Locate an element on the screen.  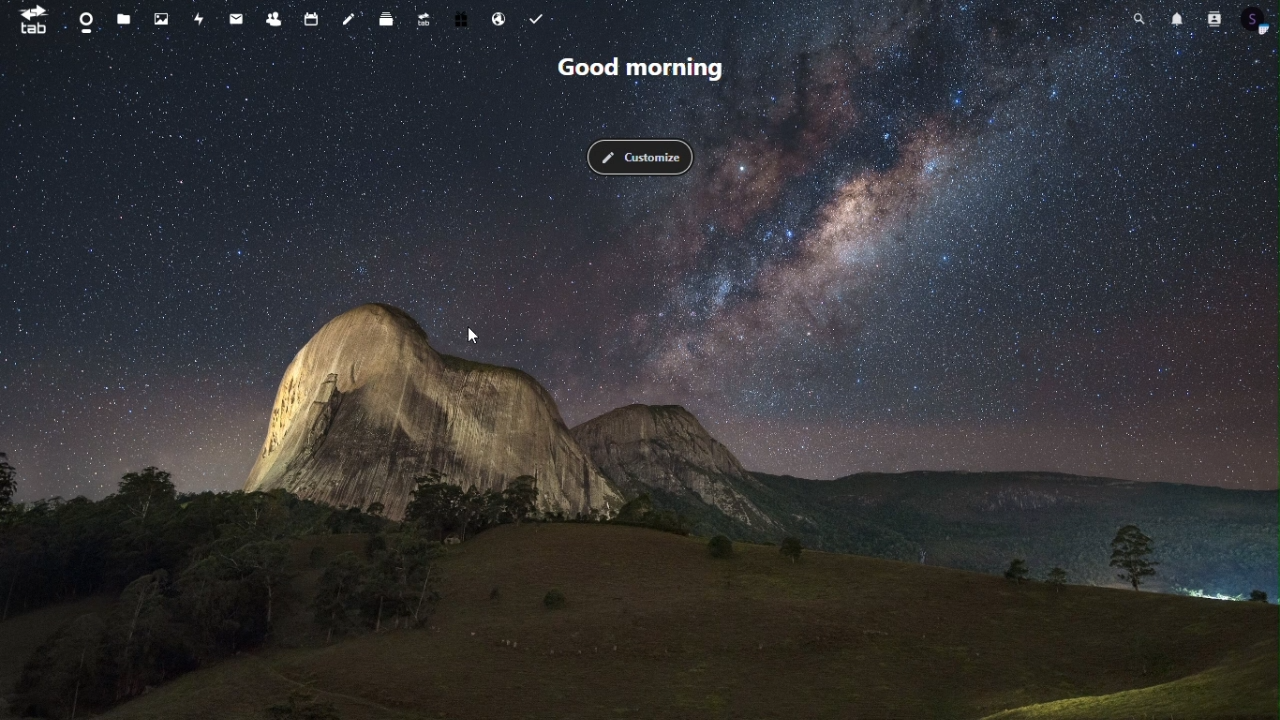
cursor is located at coordinates (474, 335).